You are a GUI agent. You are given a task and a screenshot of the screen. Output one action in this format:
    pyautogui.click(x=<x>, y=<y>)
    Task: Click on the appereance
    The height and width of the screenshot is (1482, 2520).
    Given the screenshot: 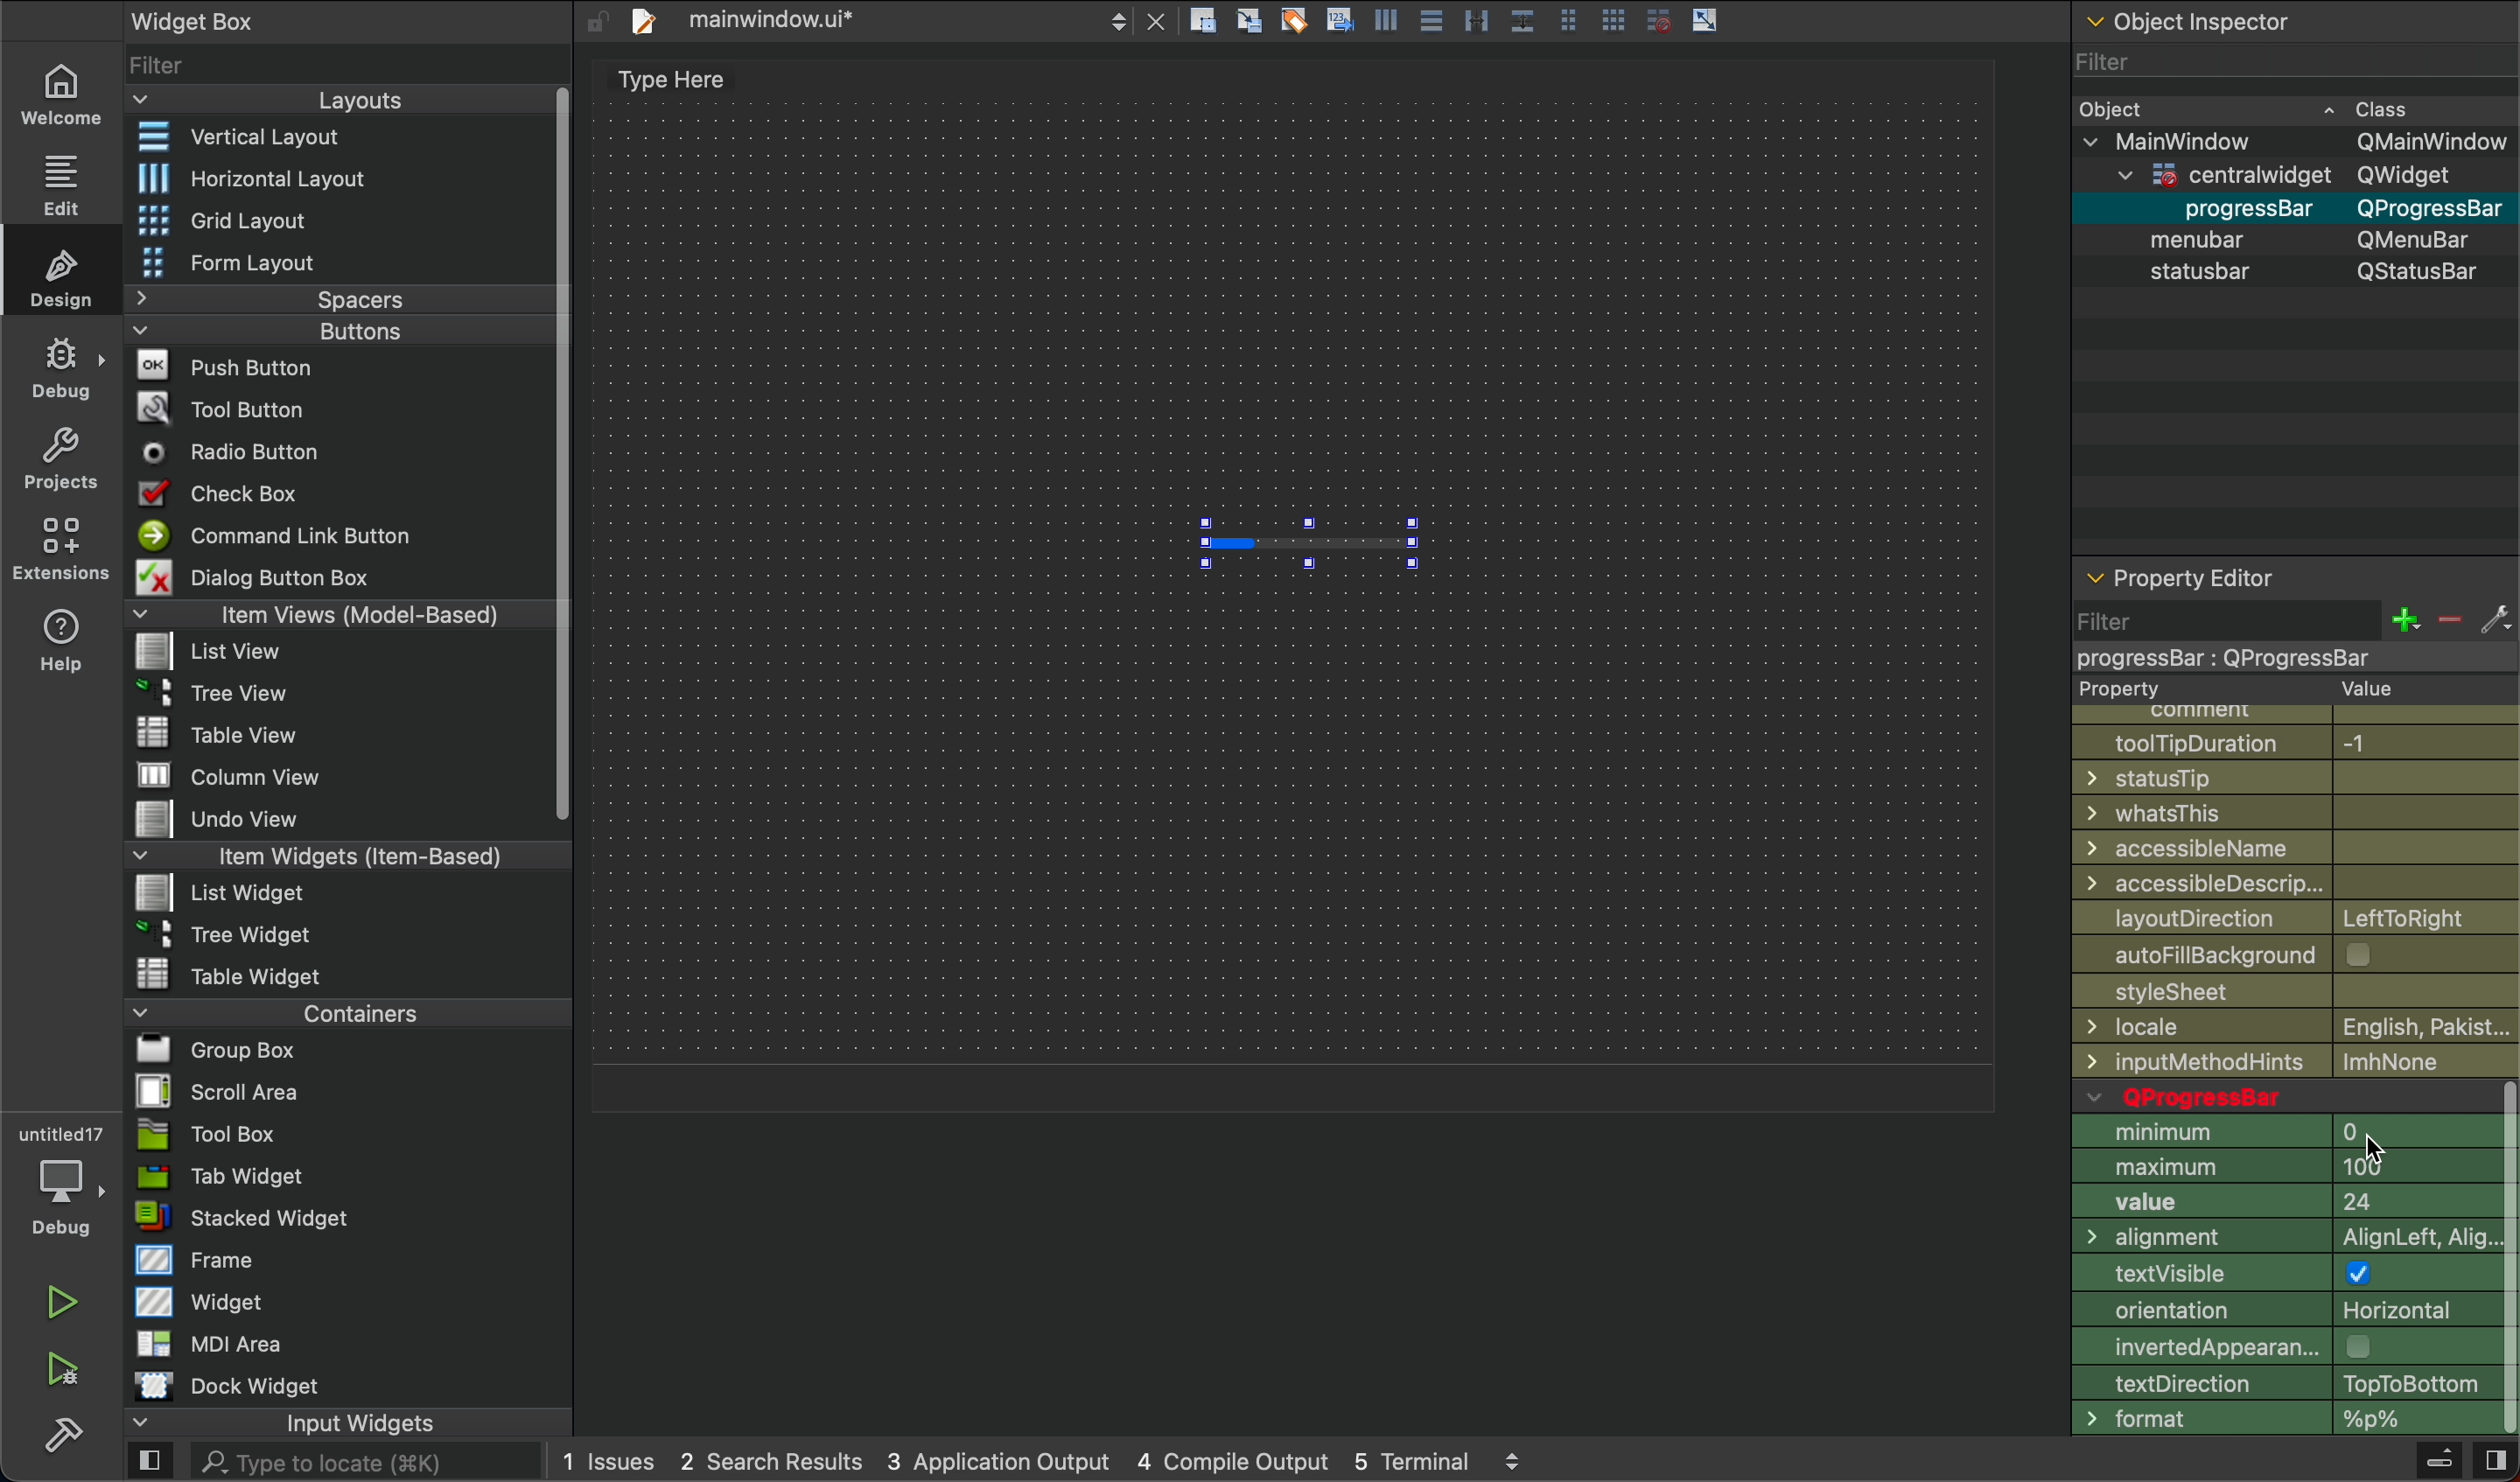 What is the action you would take?
    pyautogui.click(x=2281, y=1346)
    